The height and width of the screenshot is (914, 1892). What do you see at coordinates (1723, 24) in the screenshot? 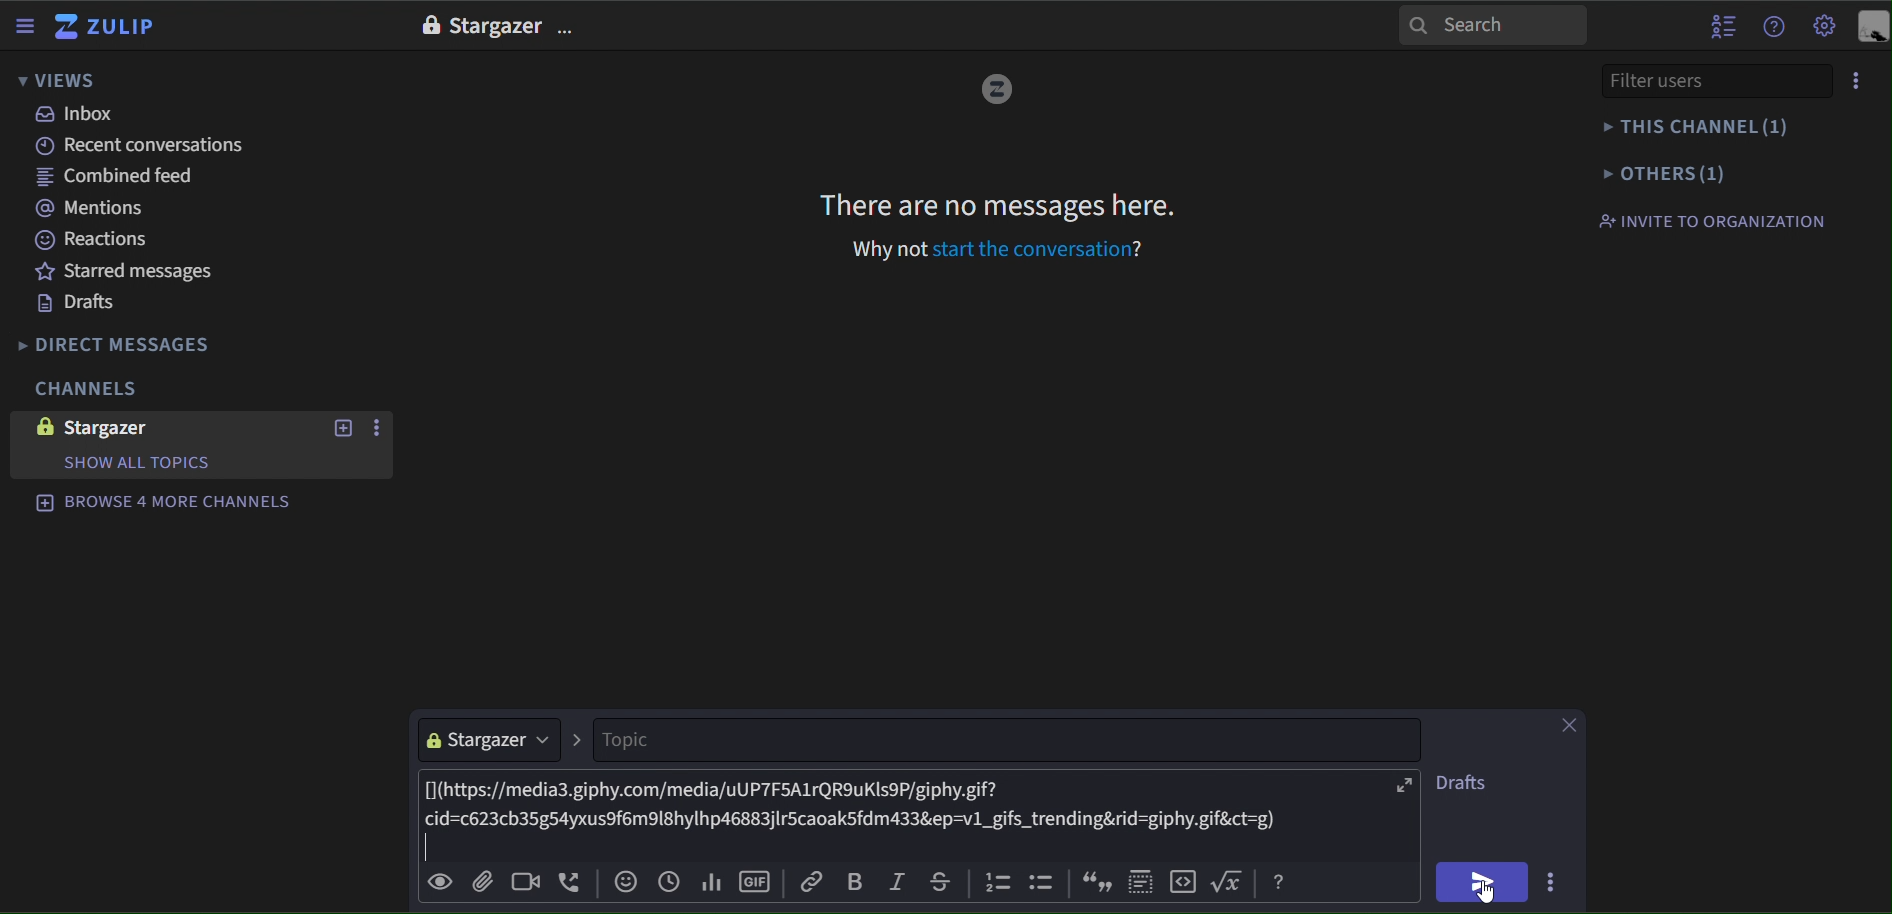
I see `hide user list` at bounding box center [1723, 24].